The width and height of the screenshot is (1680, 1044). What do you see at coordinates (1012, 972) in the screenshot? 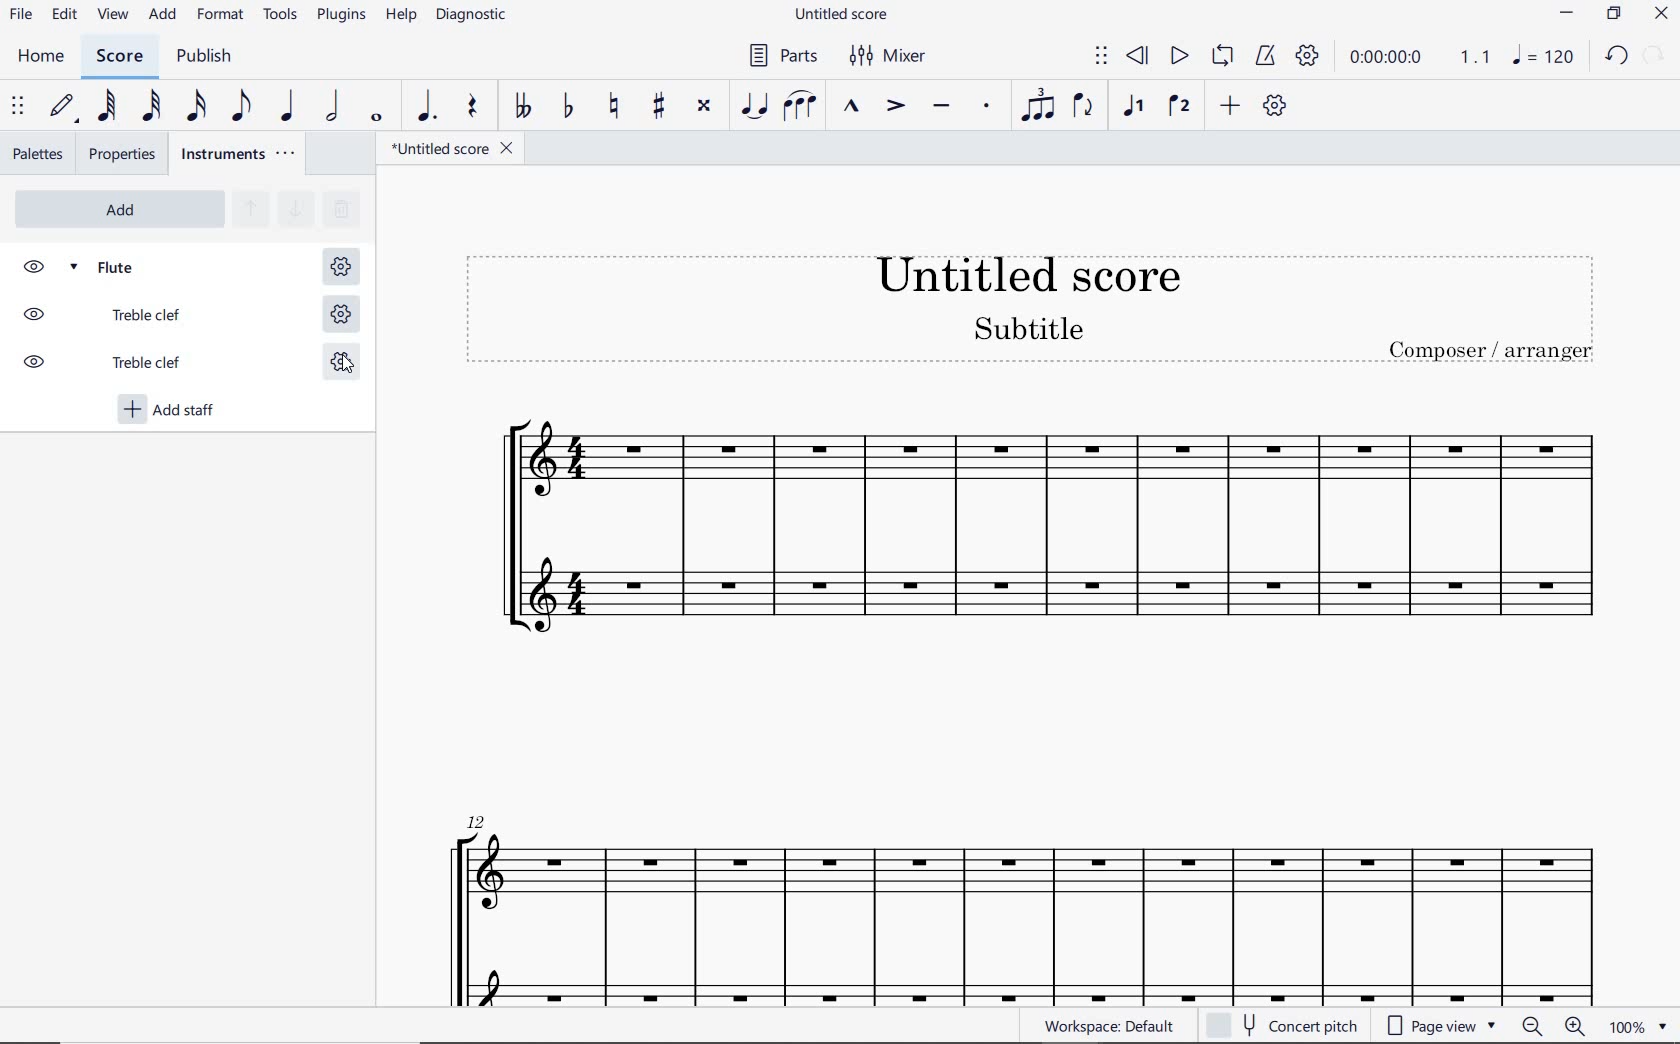
I see `ossia staff added` at bounding box center [1012, 972].